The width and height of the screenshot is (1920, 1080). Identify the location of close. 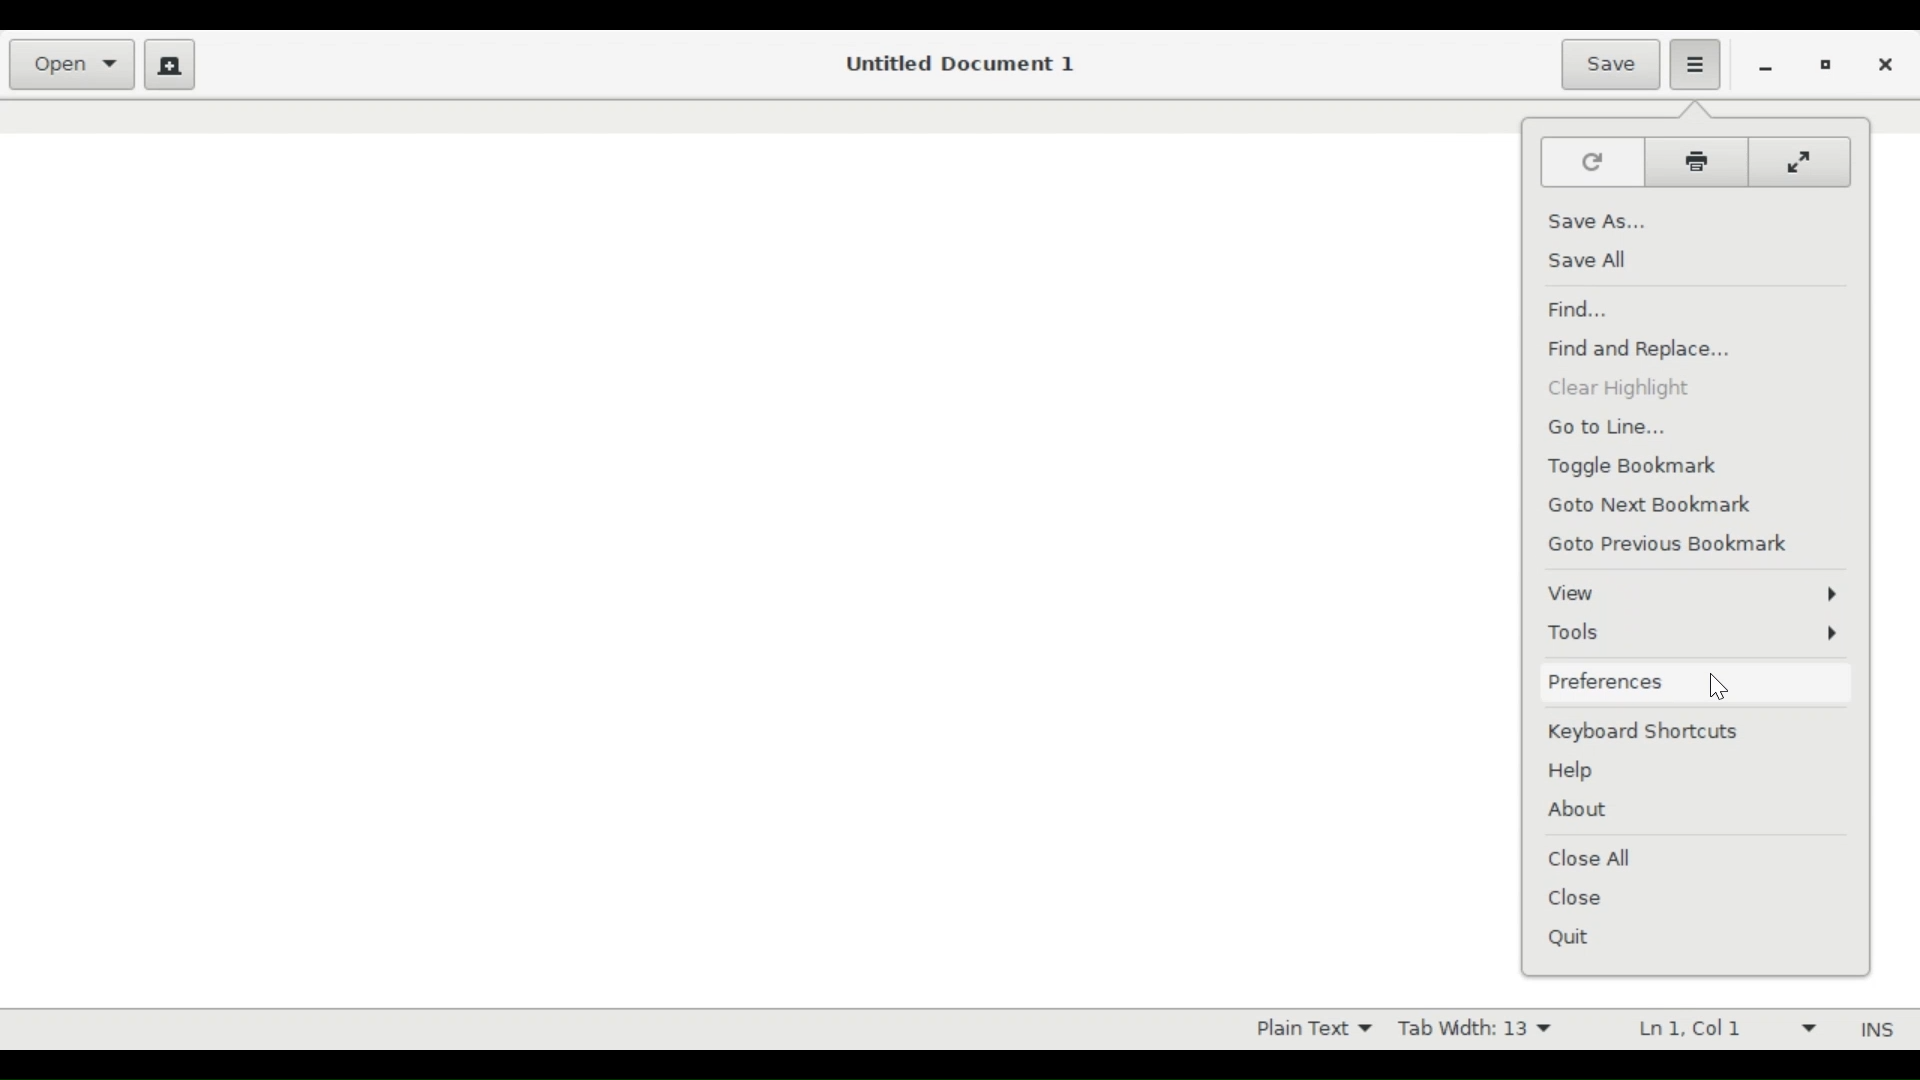
(1885, 65).